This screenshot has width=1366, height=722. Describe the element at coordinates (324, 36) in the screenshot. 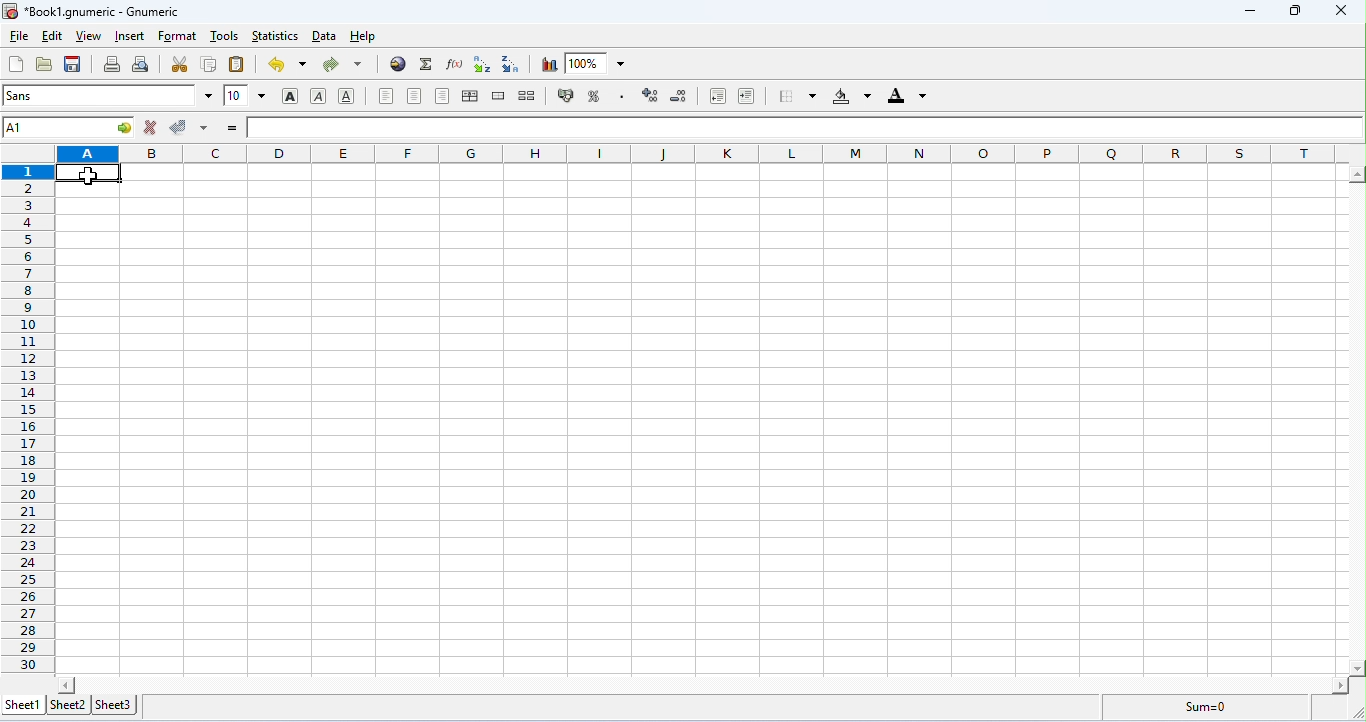

I see `data` at that location.